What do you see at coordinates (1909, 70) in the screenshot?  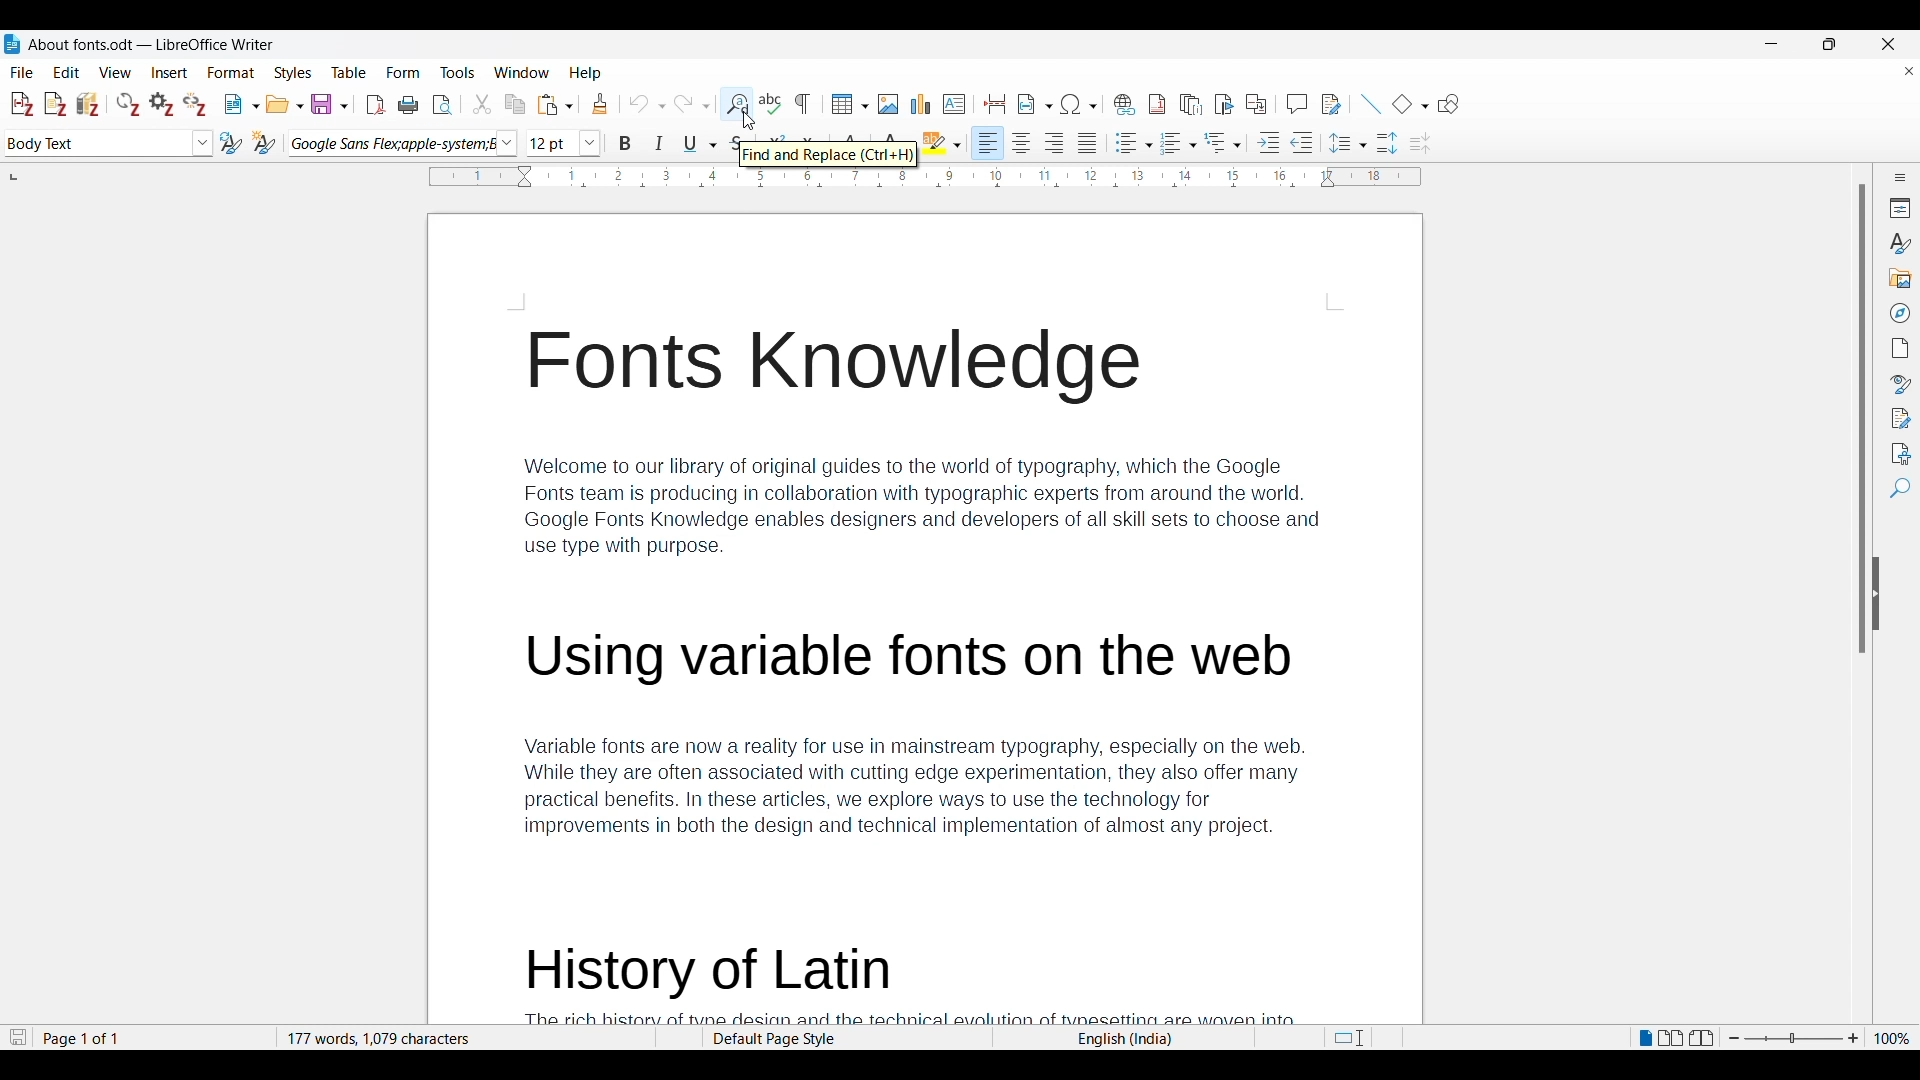 I see `Close document` at bounding box center [1909, 70].